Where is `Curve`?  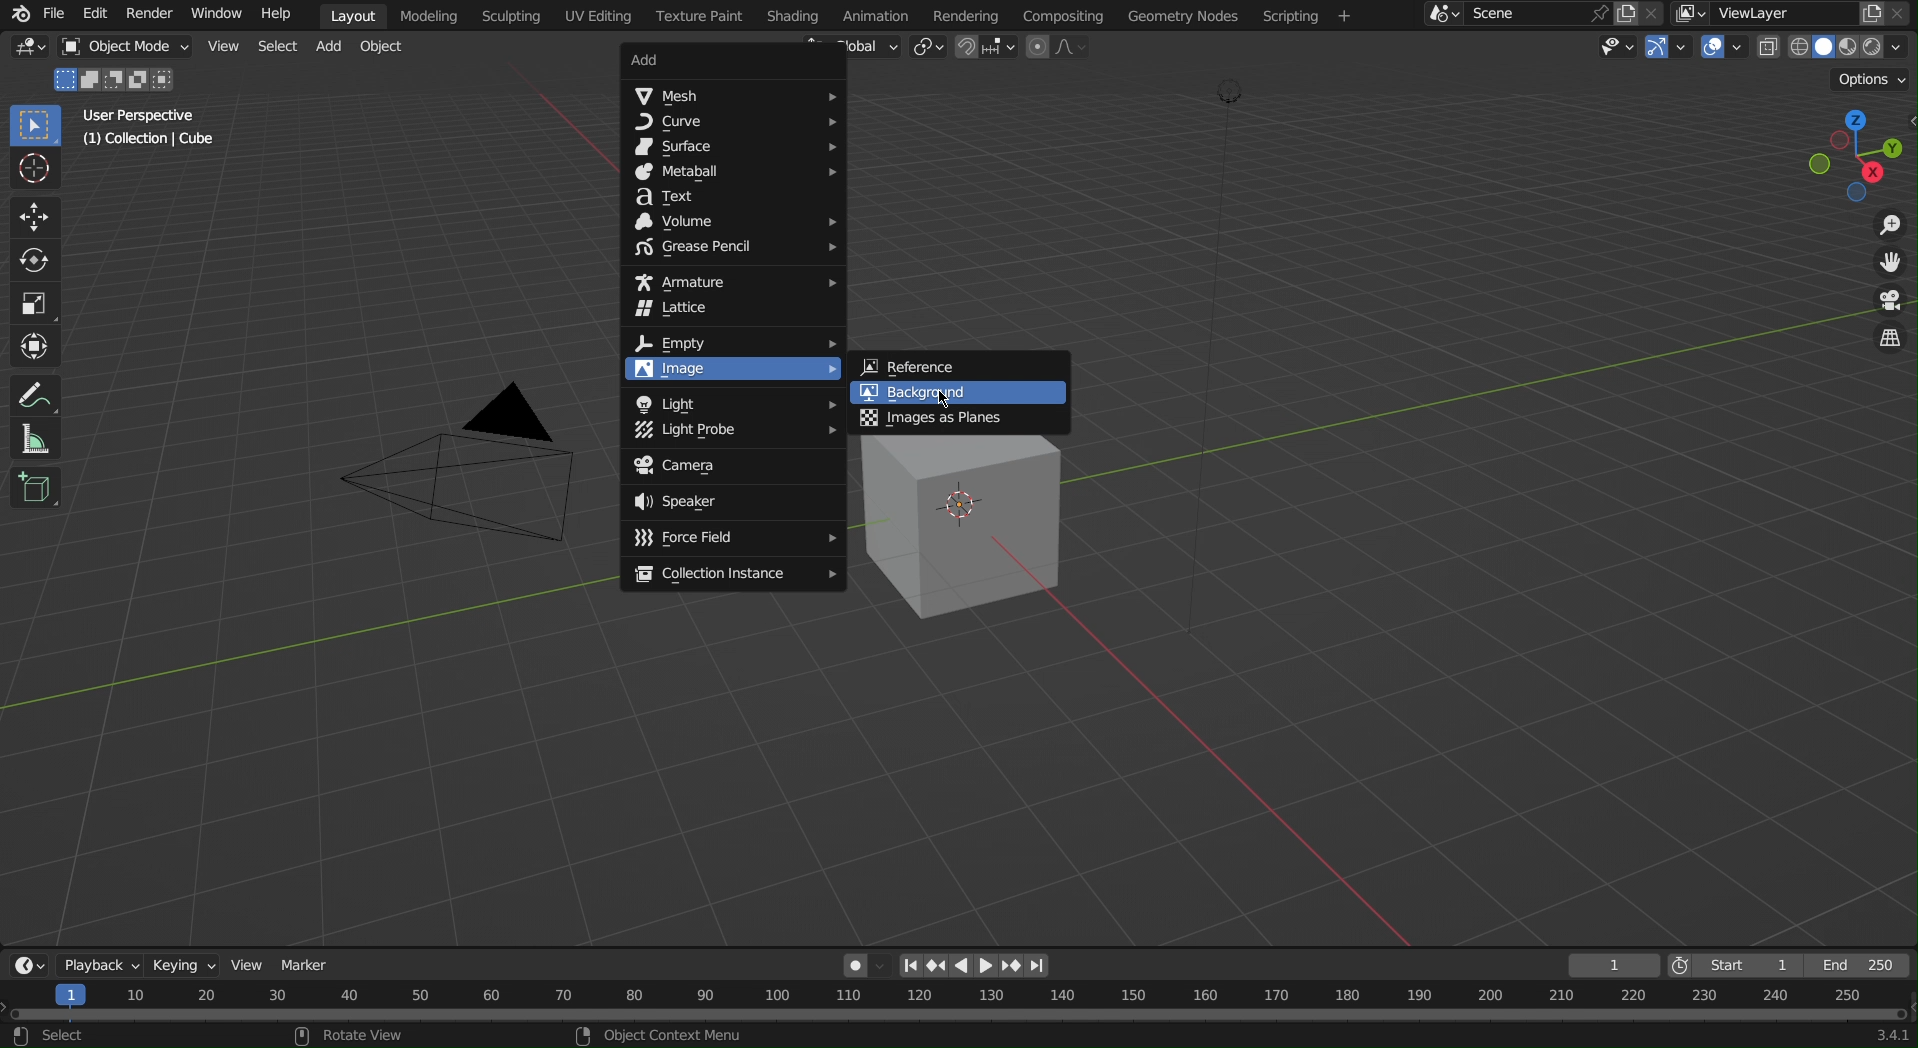 Curve is located at coordinates (739, 122).